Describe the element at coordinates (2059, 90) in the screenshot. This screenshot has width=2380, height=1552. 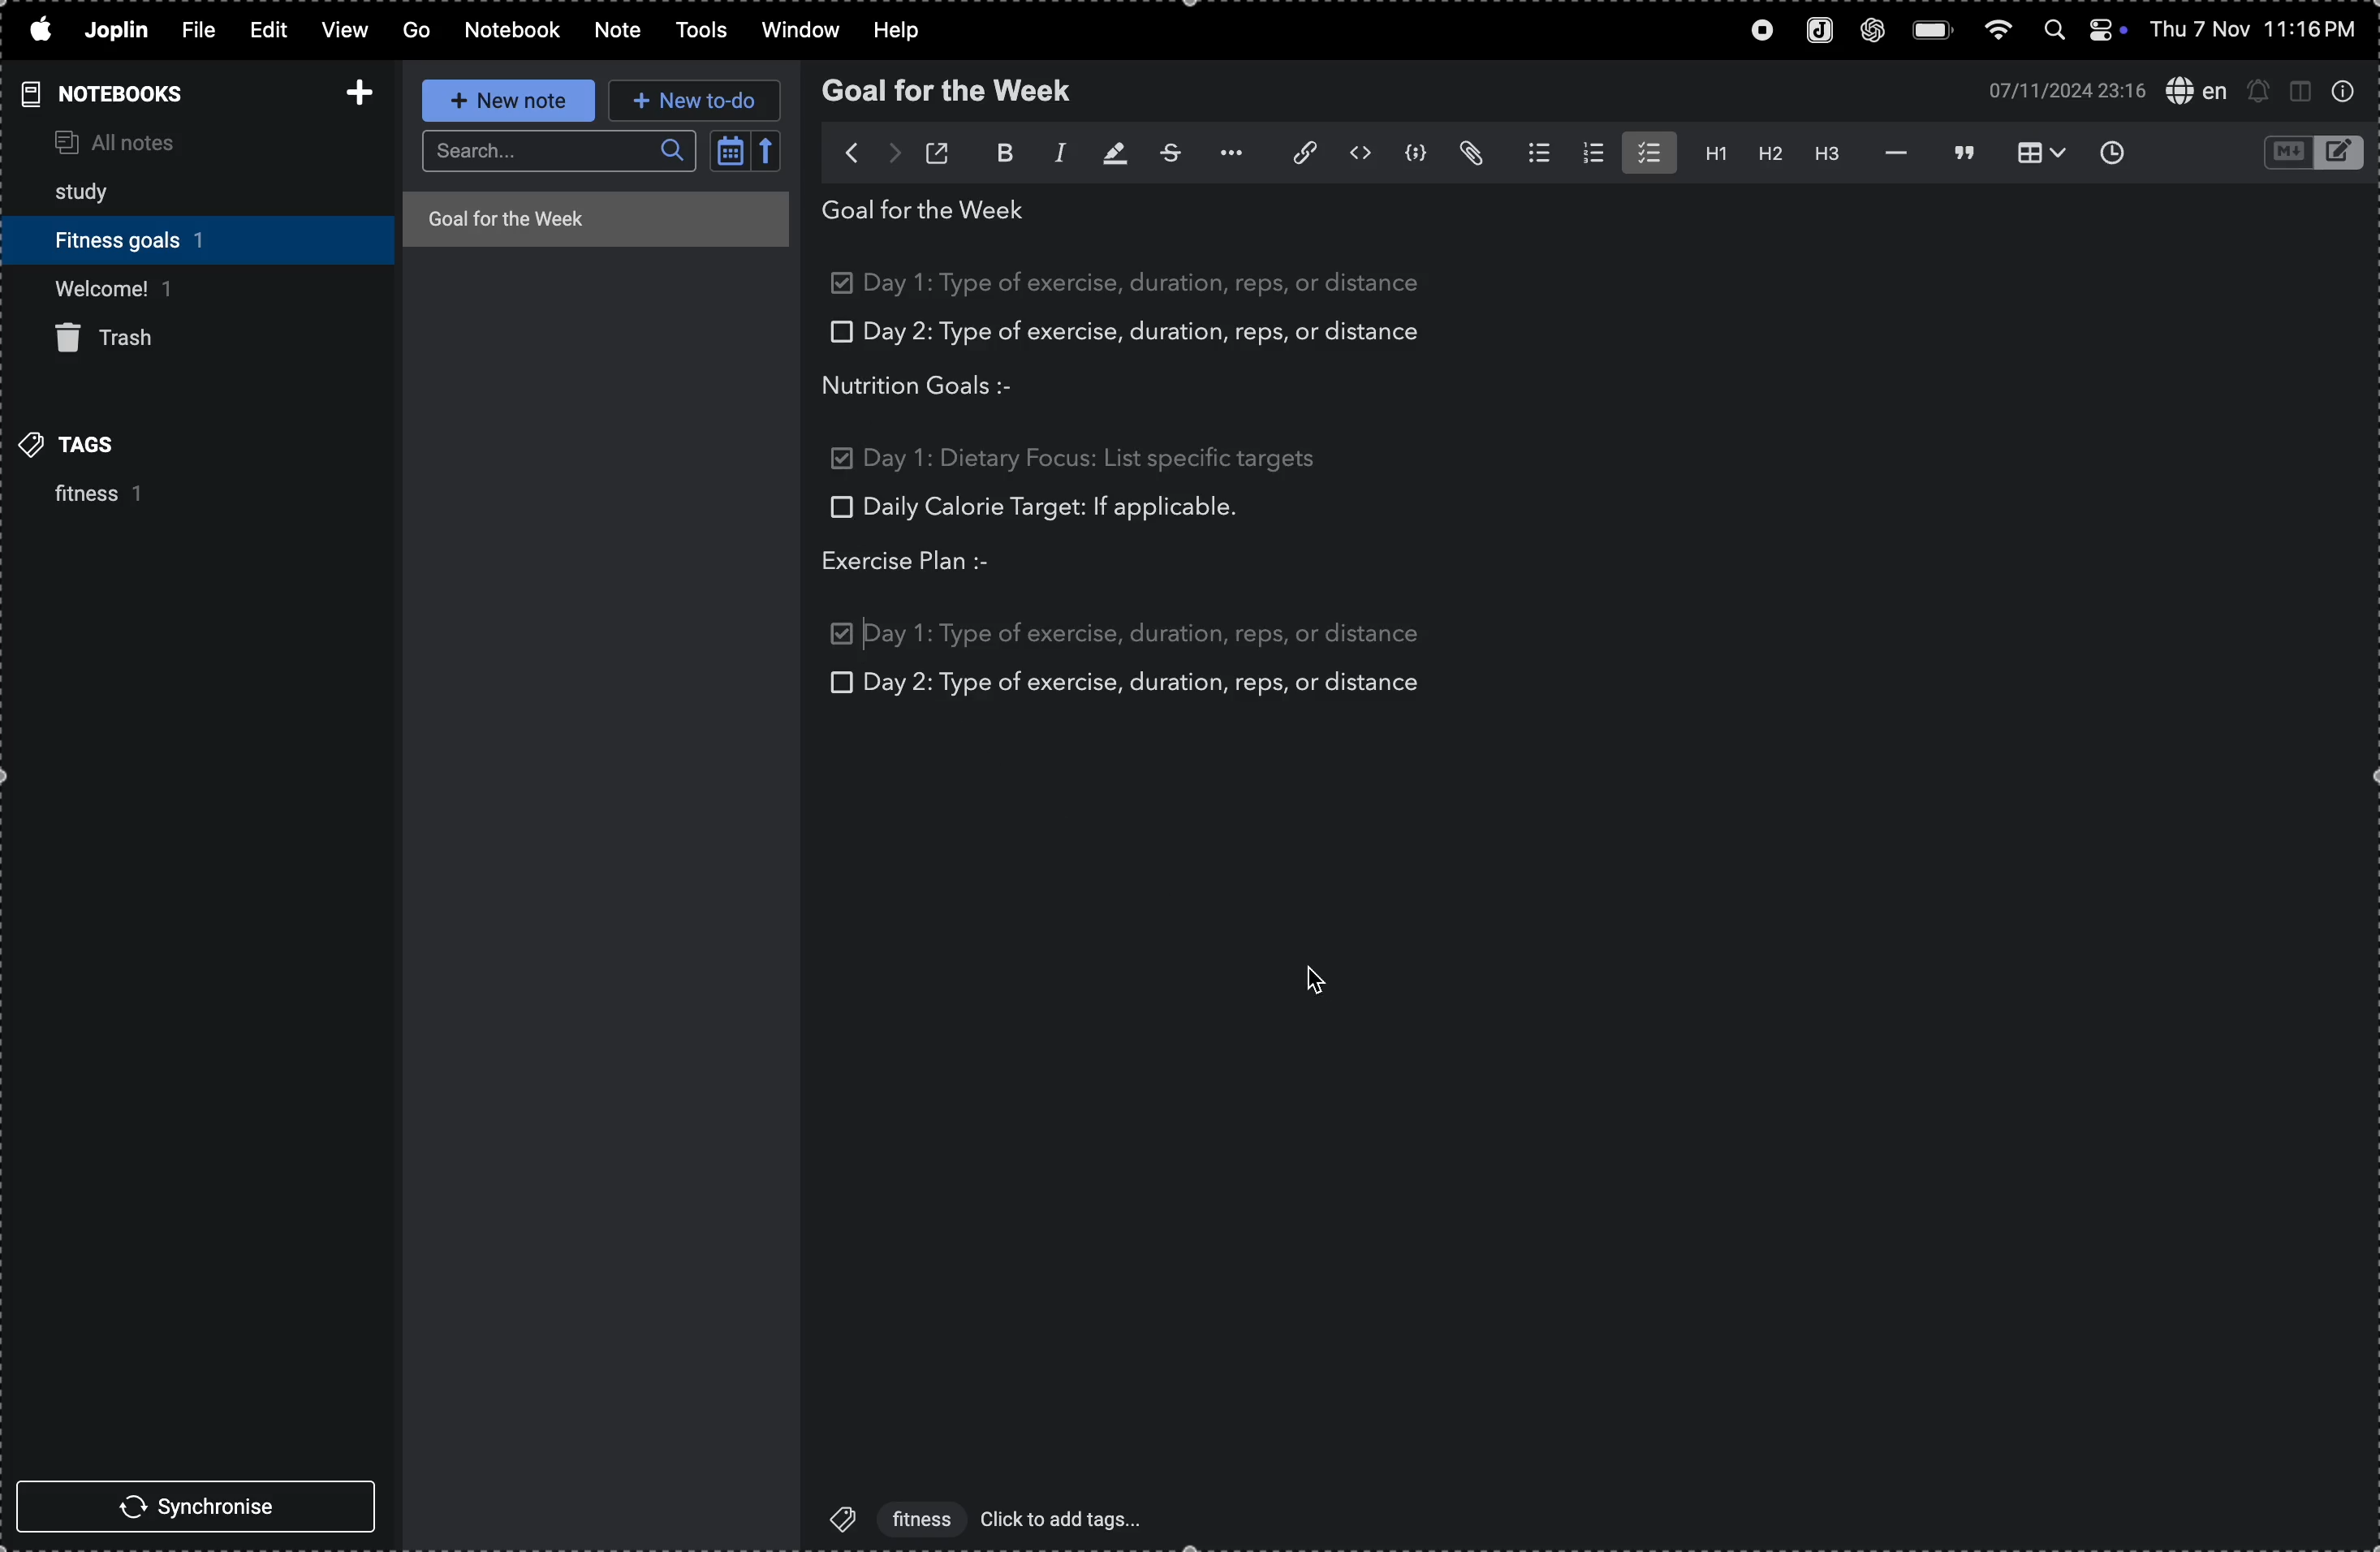
I see `07/11/2024 23:16 ` at that location.